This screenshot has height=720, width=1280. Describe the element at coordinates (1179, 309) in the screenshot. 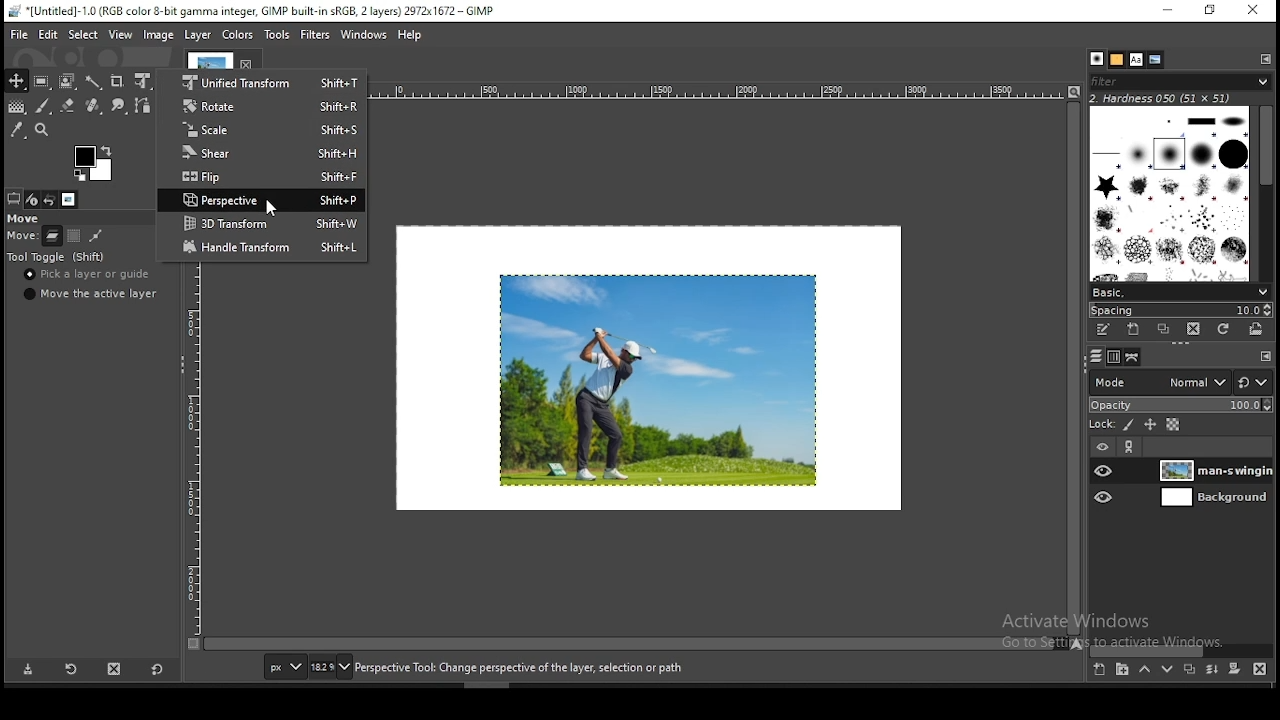

I see `spacing` at that location.